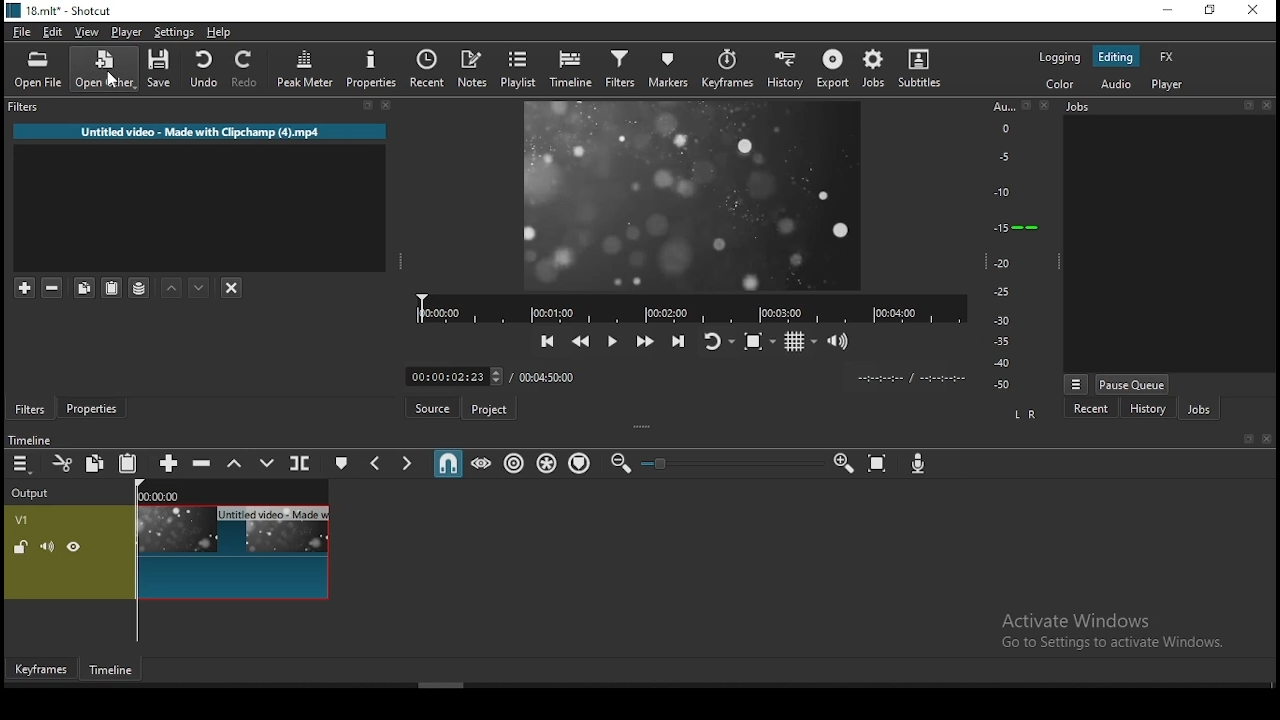 The image size is (1280, 720). I want to click on paste filter, so click(113, 287).